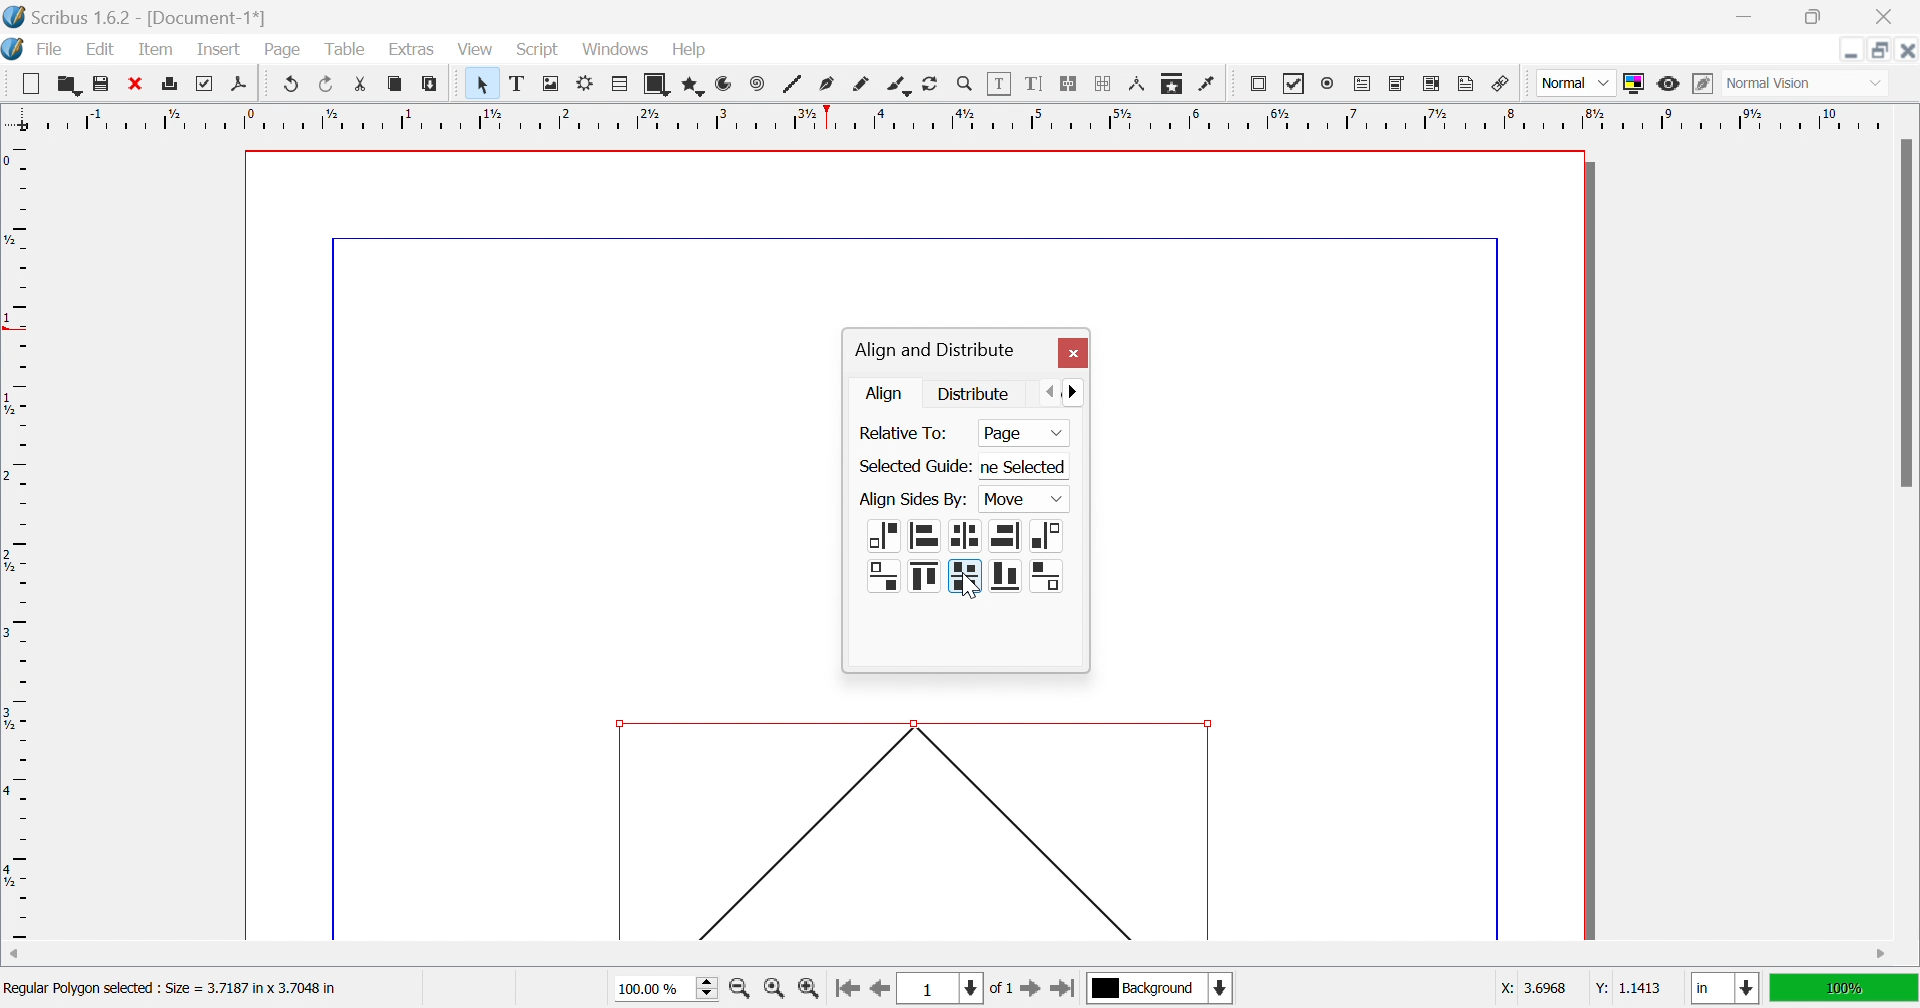  Describe the element at coordinates (906, 559) in the screenshot. I see `Alignments` at that location.